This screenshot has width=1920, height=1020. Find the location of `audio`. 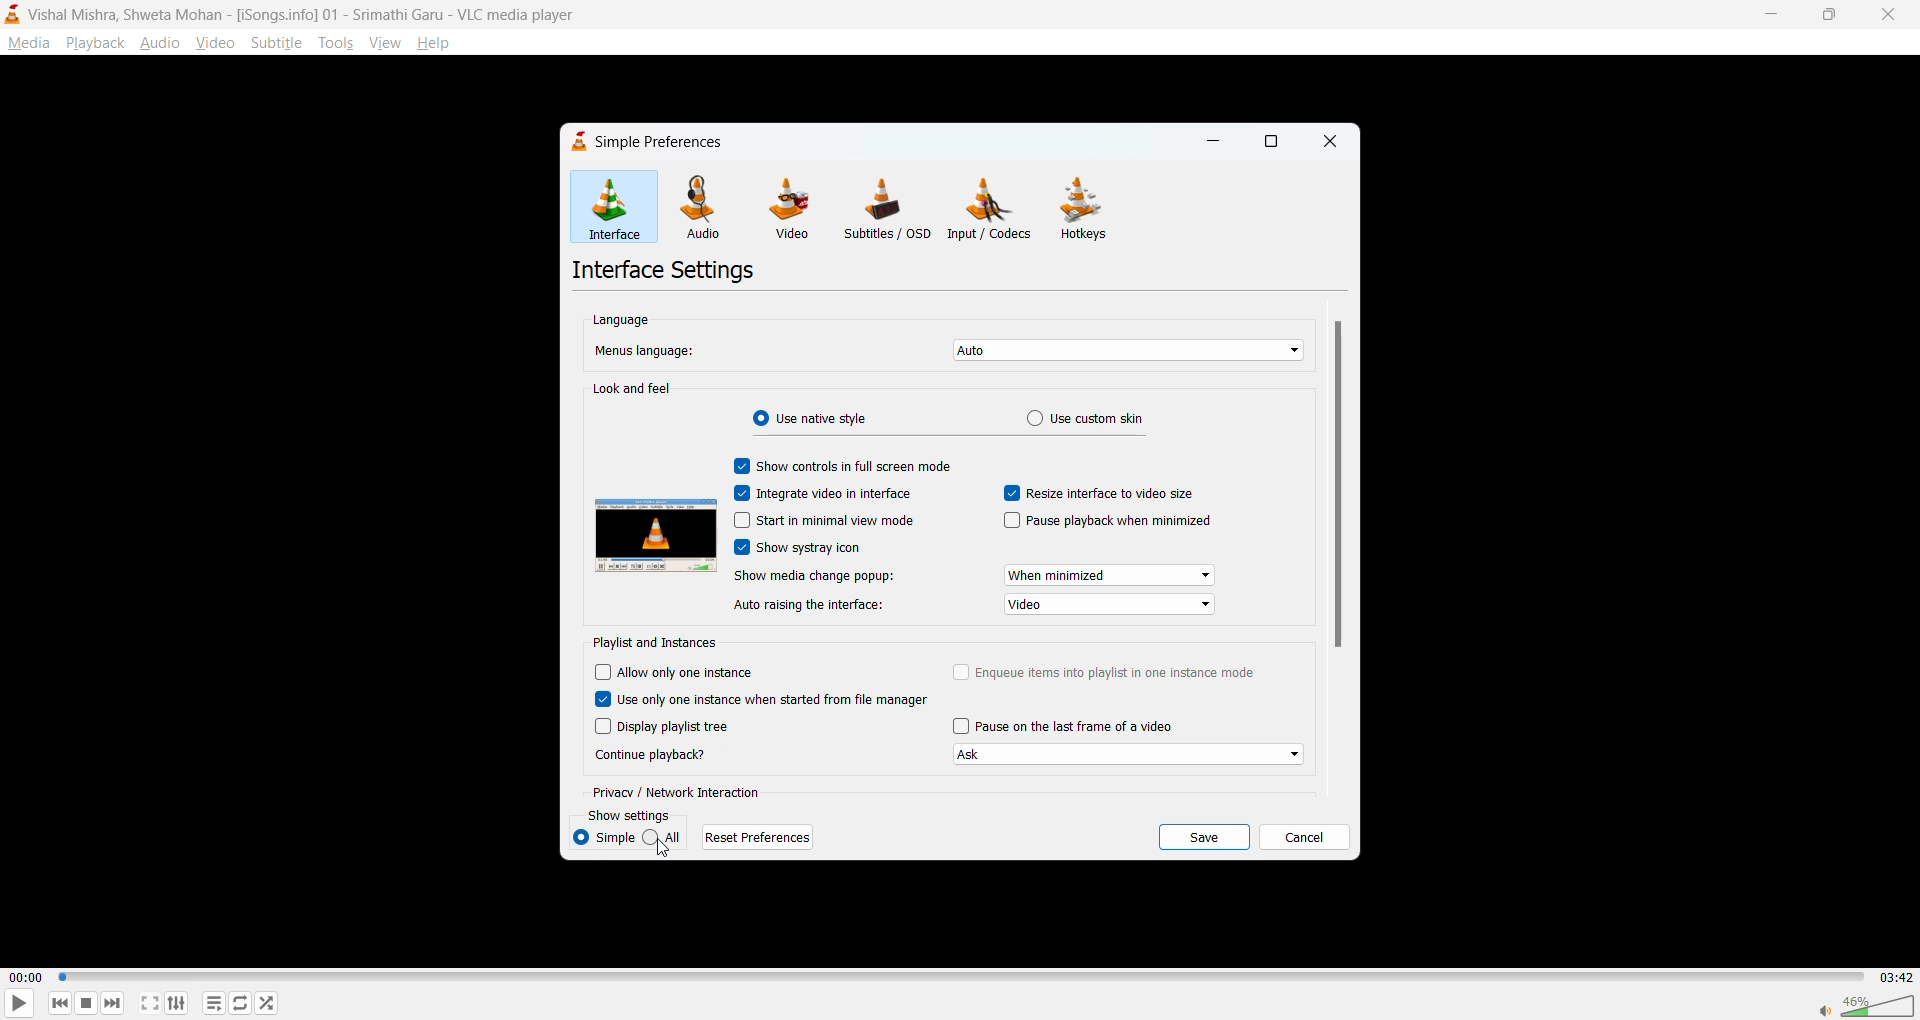

audio is located at coordinates (714, 210).